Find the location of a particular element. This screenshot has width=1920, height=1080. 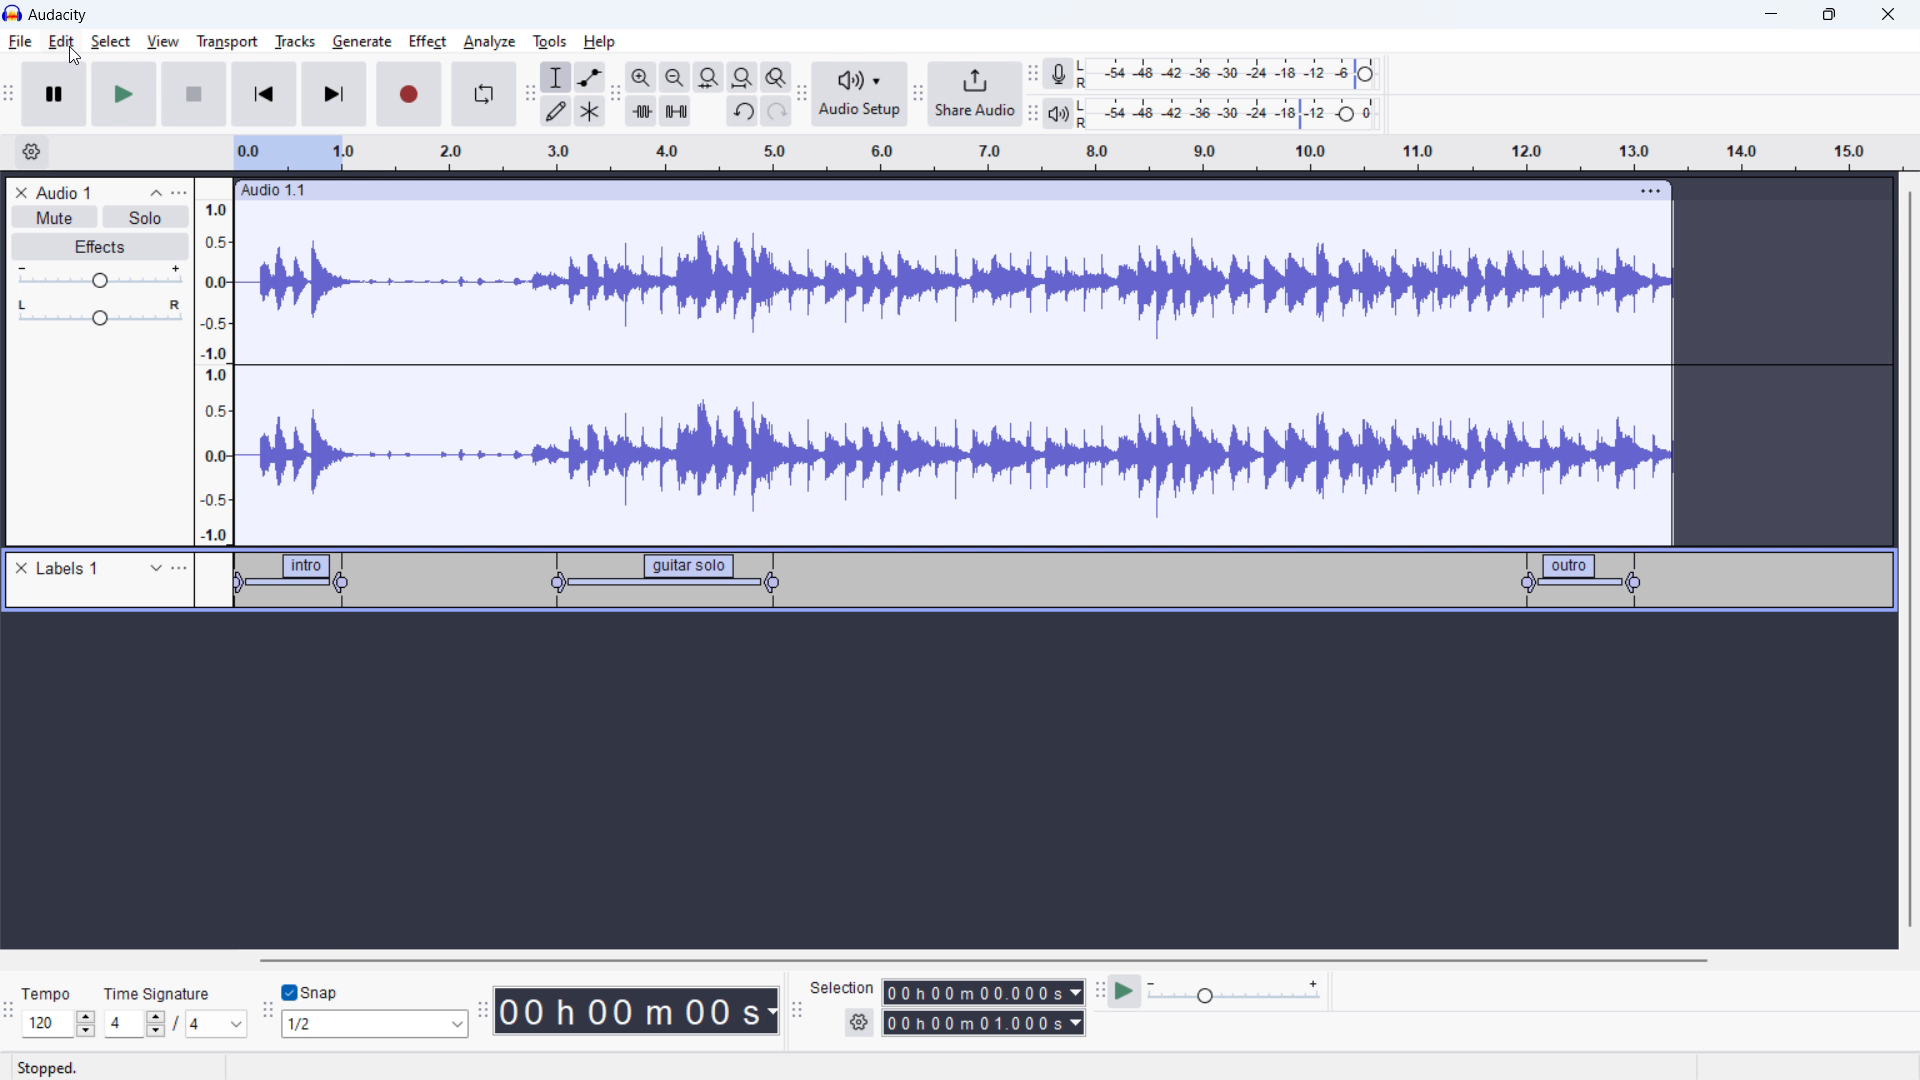

select snapping is located at coordinates (375, 1023).